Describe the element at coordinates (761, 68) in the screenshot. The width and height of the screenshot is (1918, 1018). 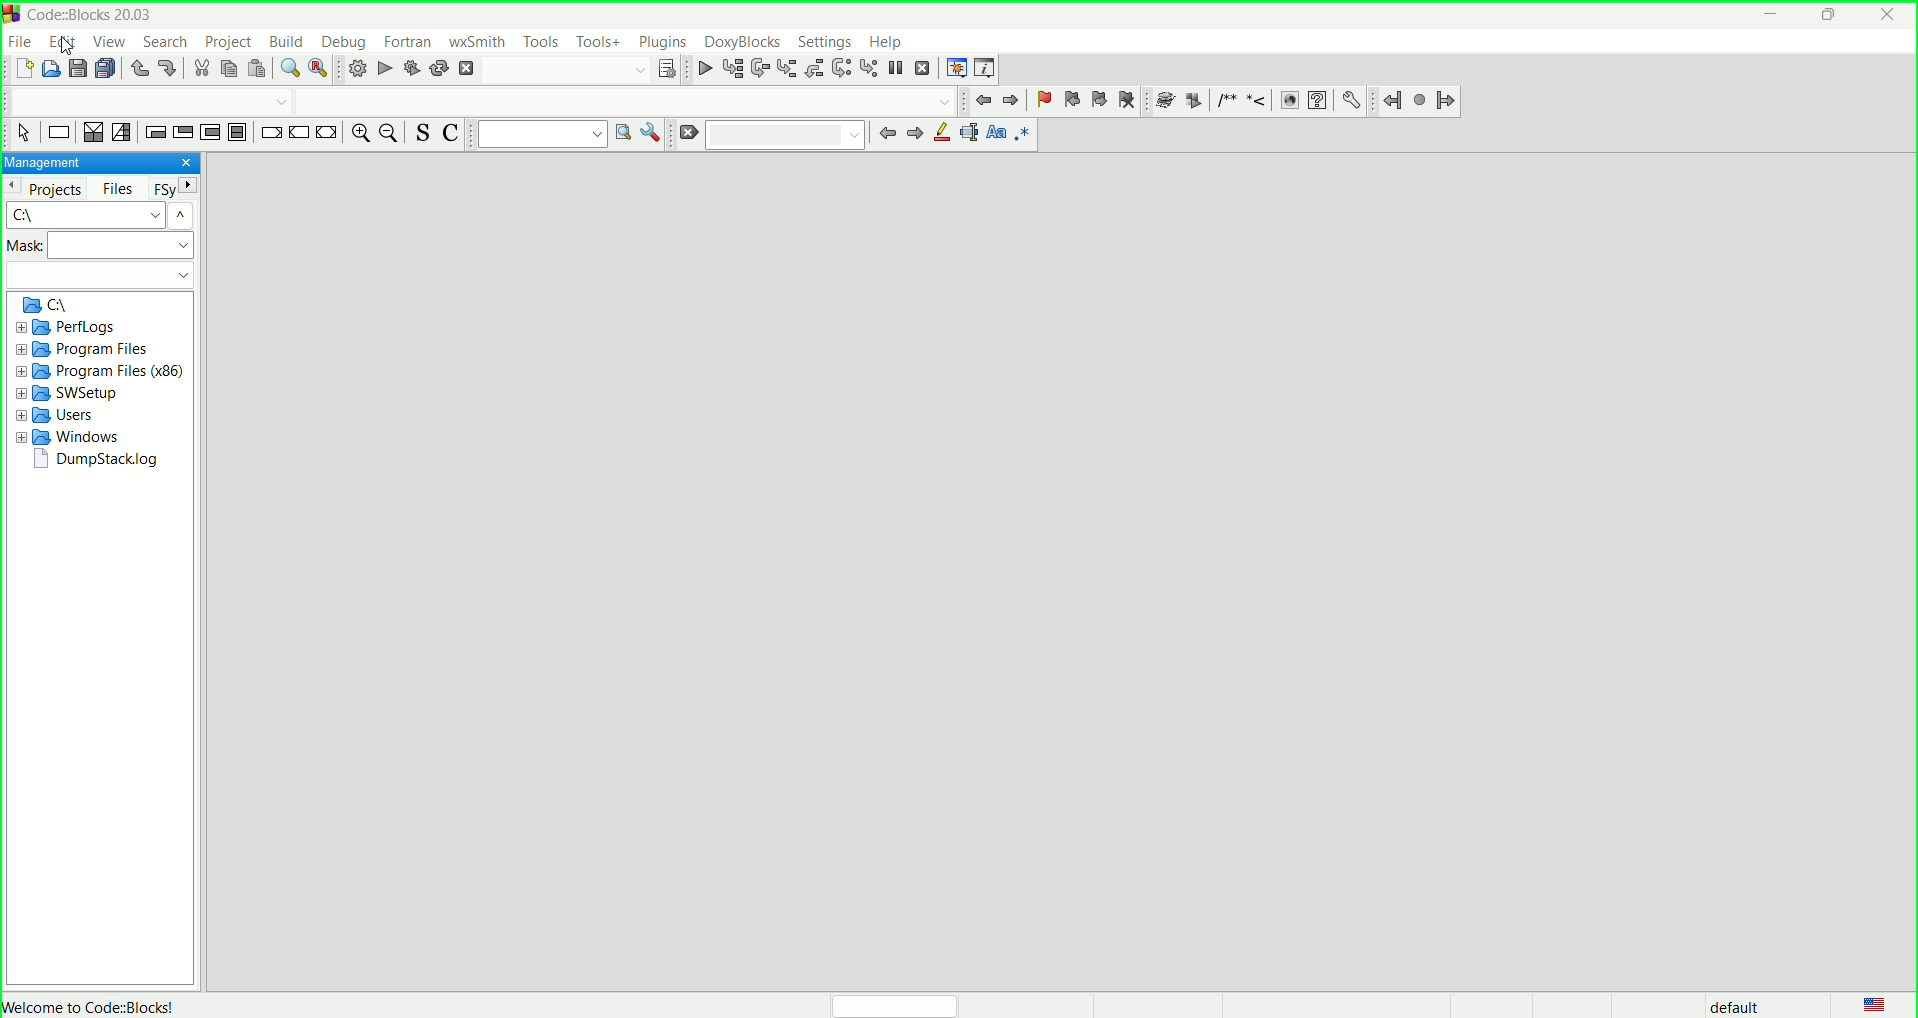
I see `next line` at that location.